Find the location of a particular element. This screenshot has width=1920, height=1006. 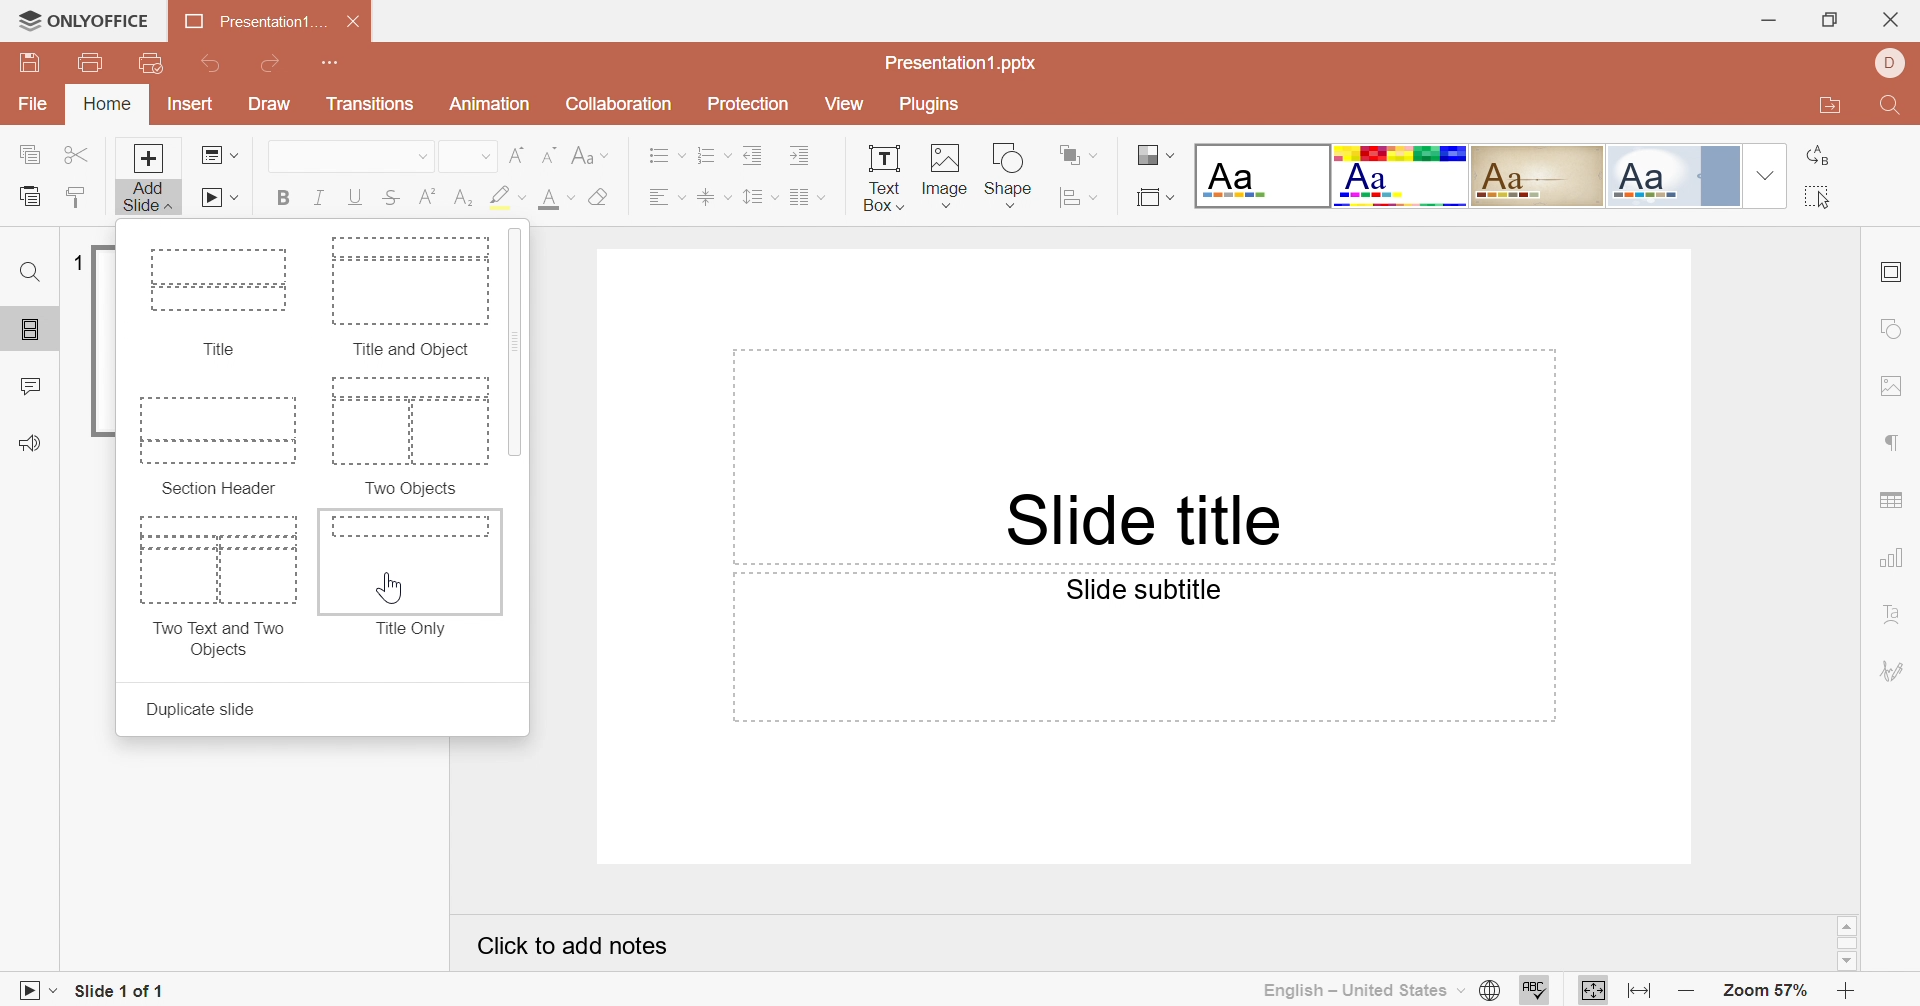

Image settings is located at coordinates (1888, 385).